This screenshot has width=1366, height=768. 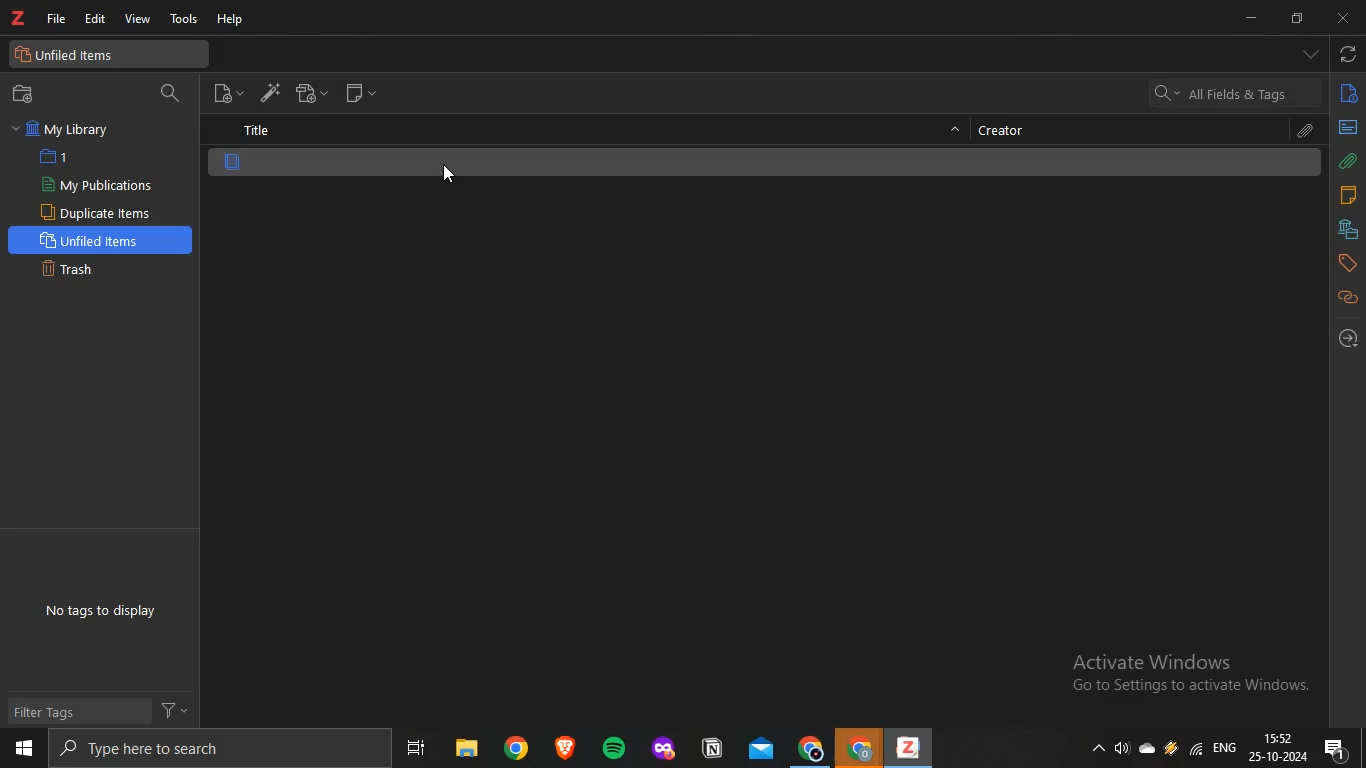 What do you see at coordinates (102, 612) in the screenshot?
I see `No tags to display` at bounding box center [102, 612].